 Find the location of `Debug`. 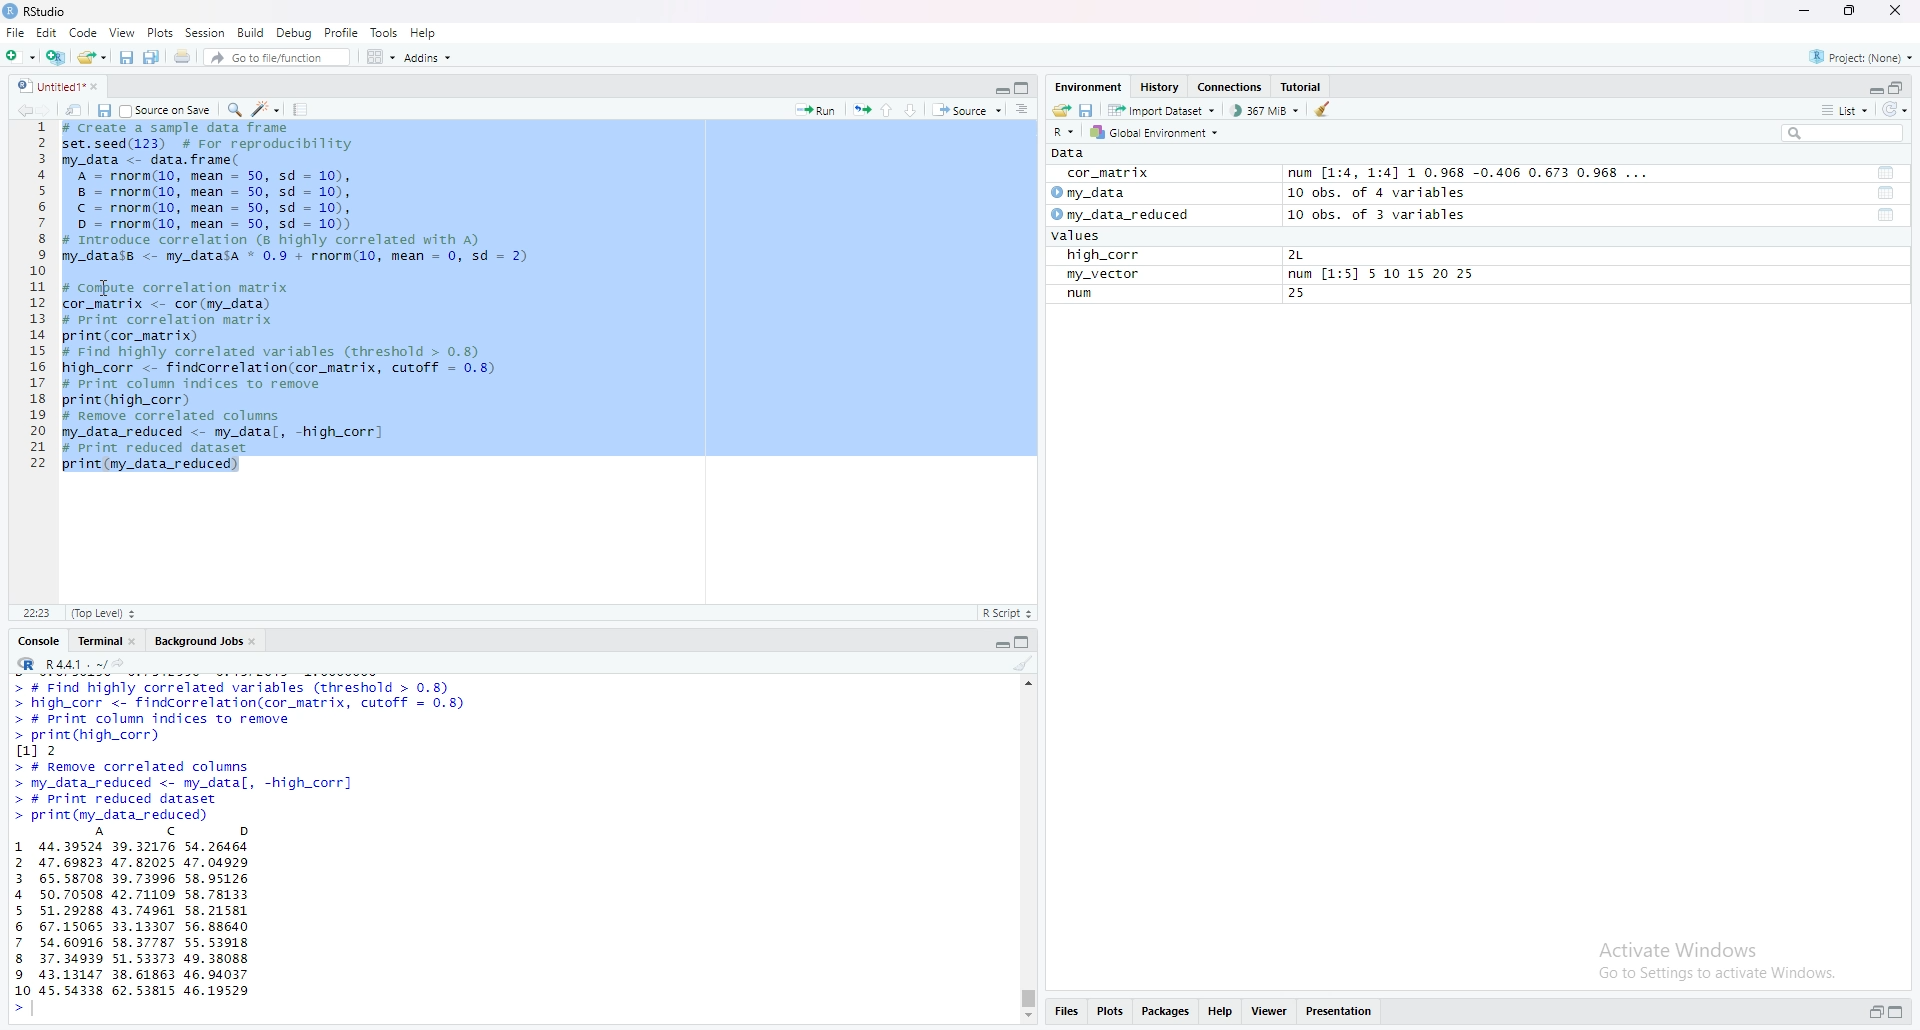

Debug is located at coordinates (296, 33).